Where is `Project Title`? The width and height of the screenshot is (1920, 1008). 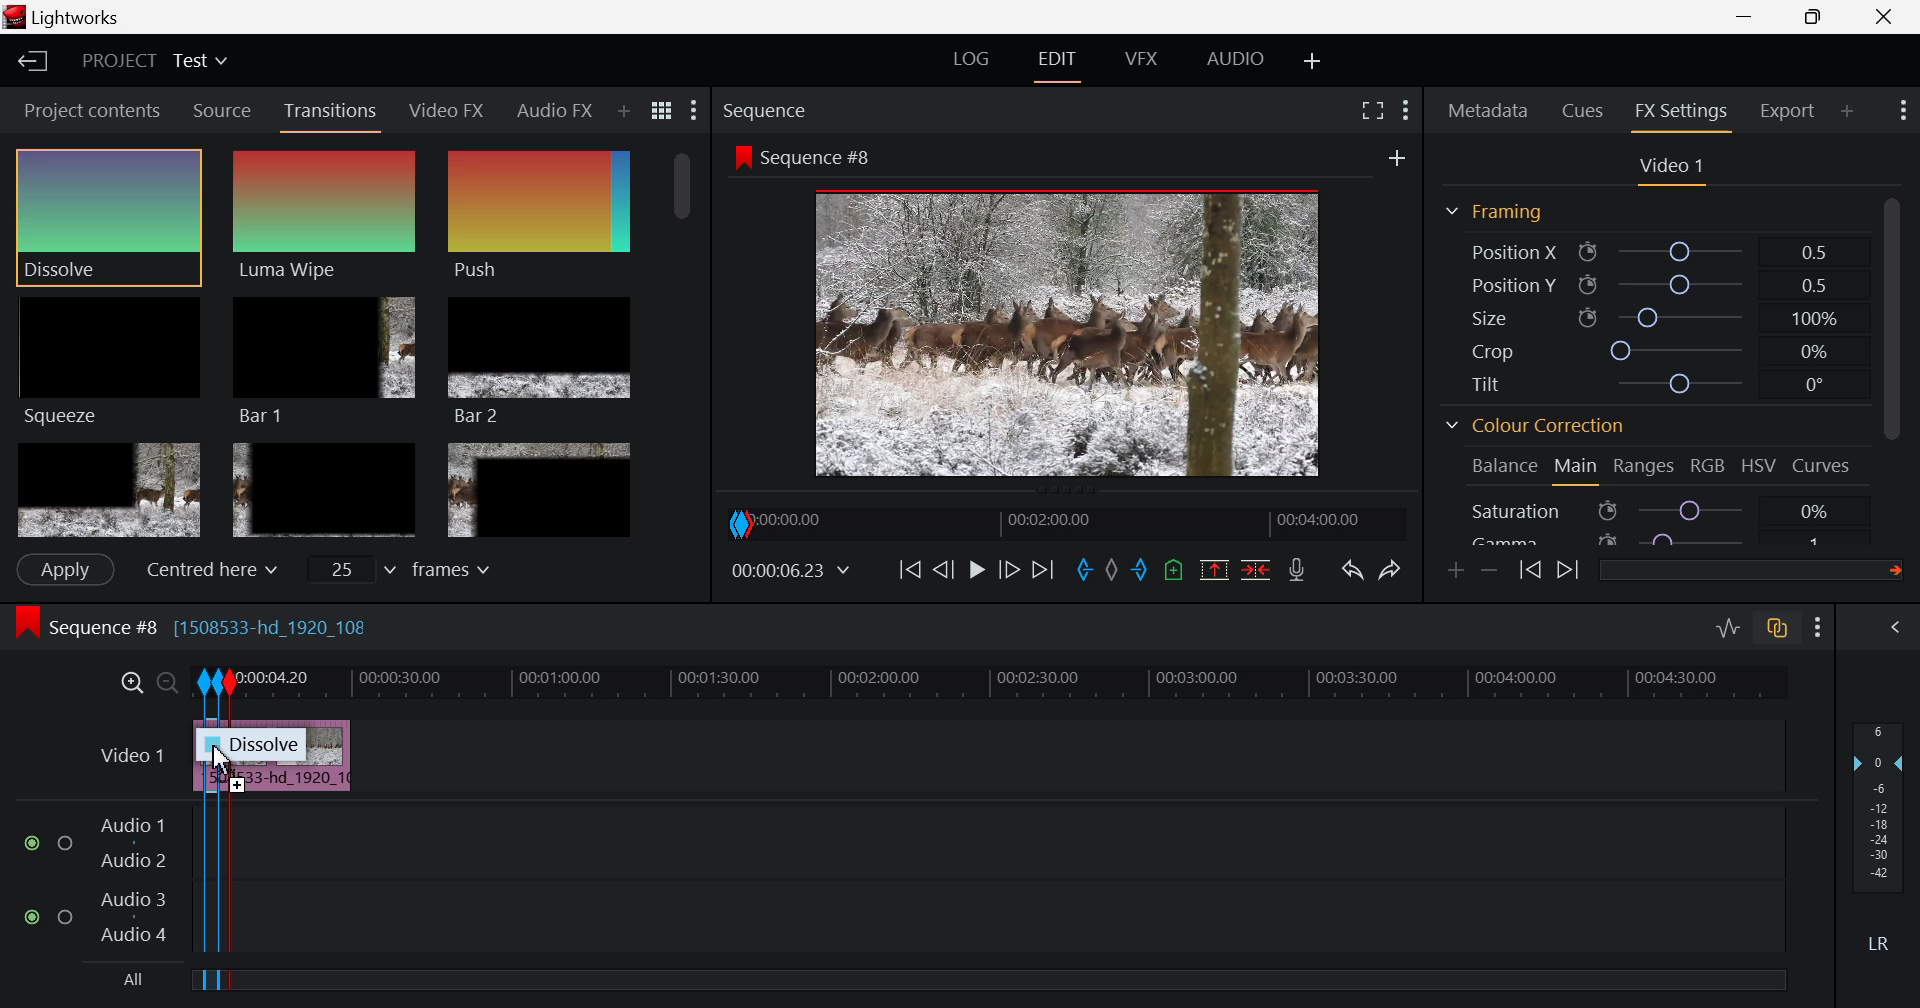
Project Title is located at coordinates (154, 63).